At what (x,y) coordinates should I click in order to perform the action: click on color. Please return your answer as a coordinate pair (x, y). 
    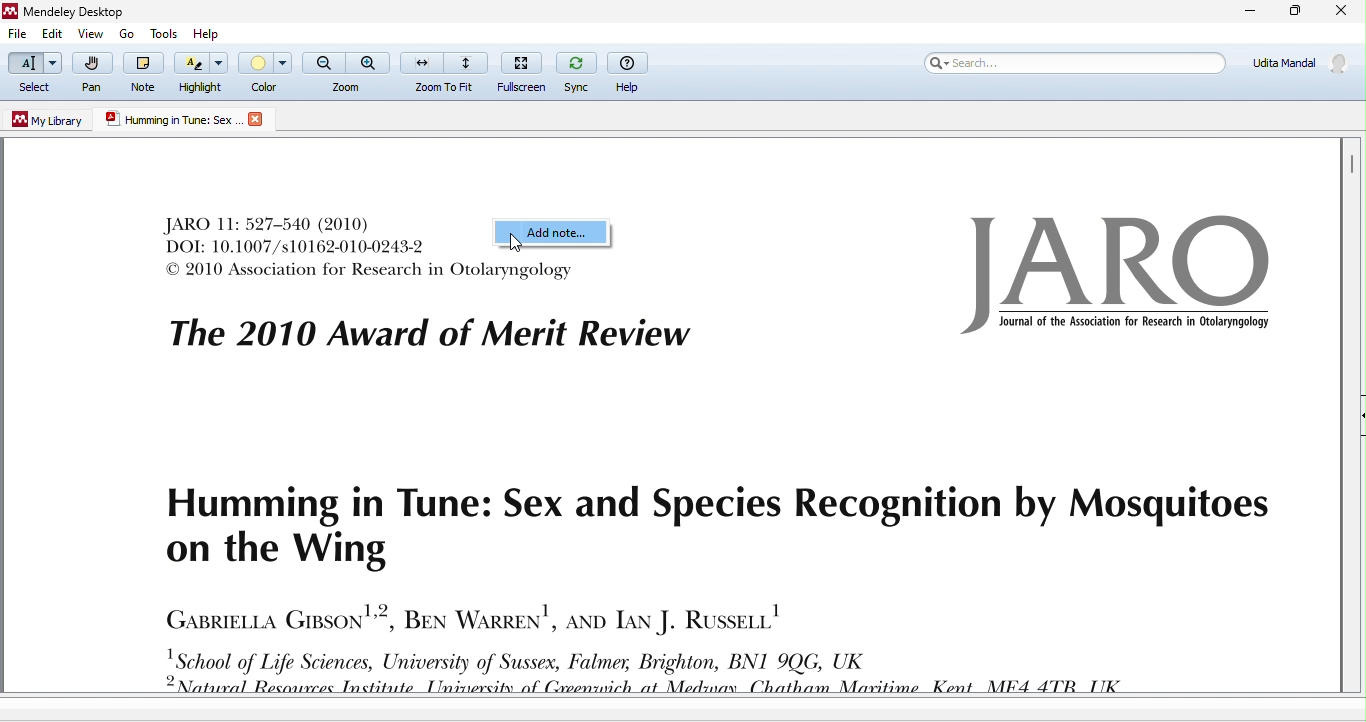
    Looking at the image, I should click on (265, 73).